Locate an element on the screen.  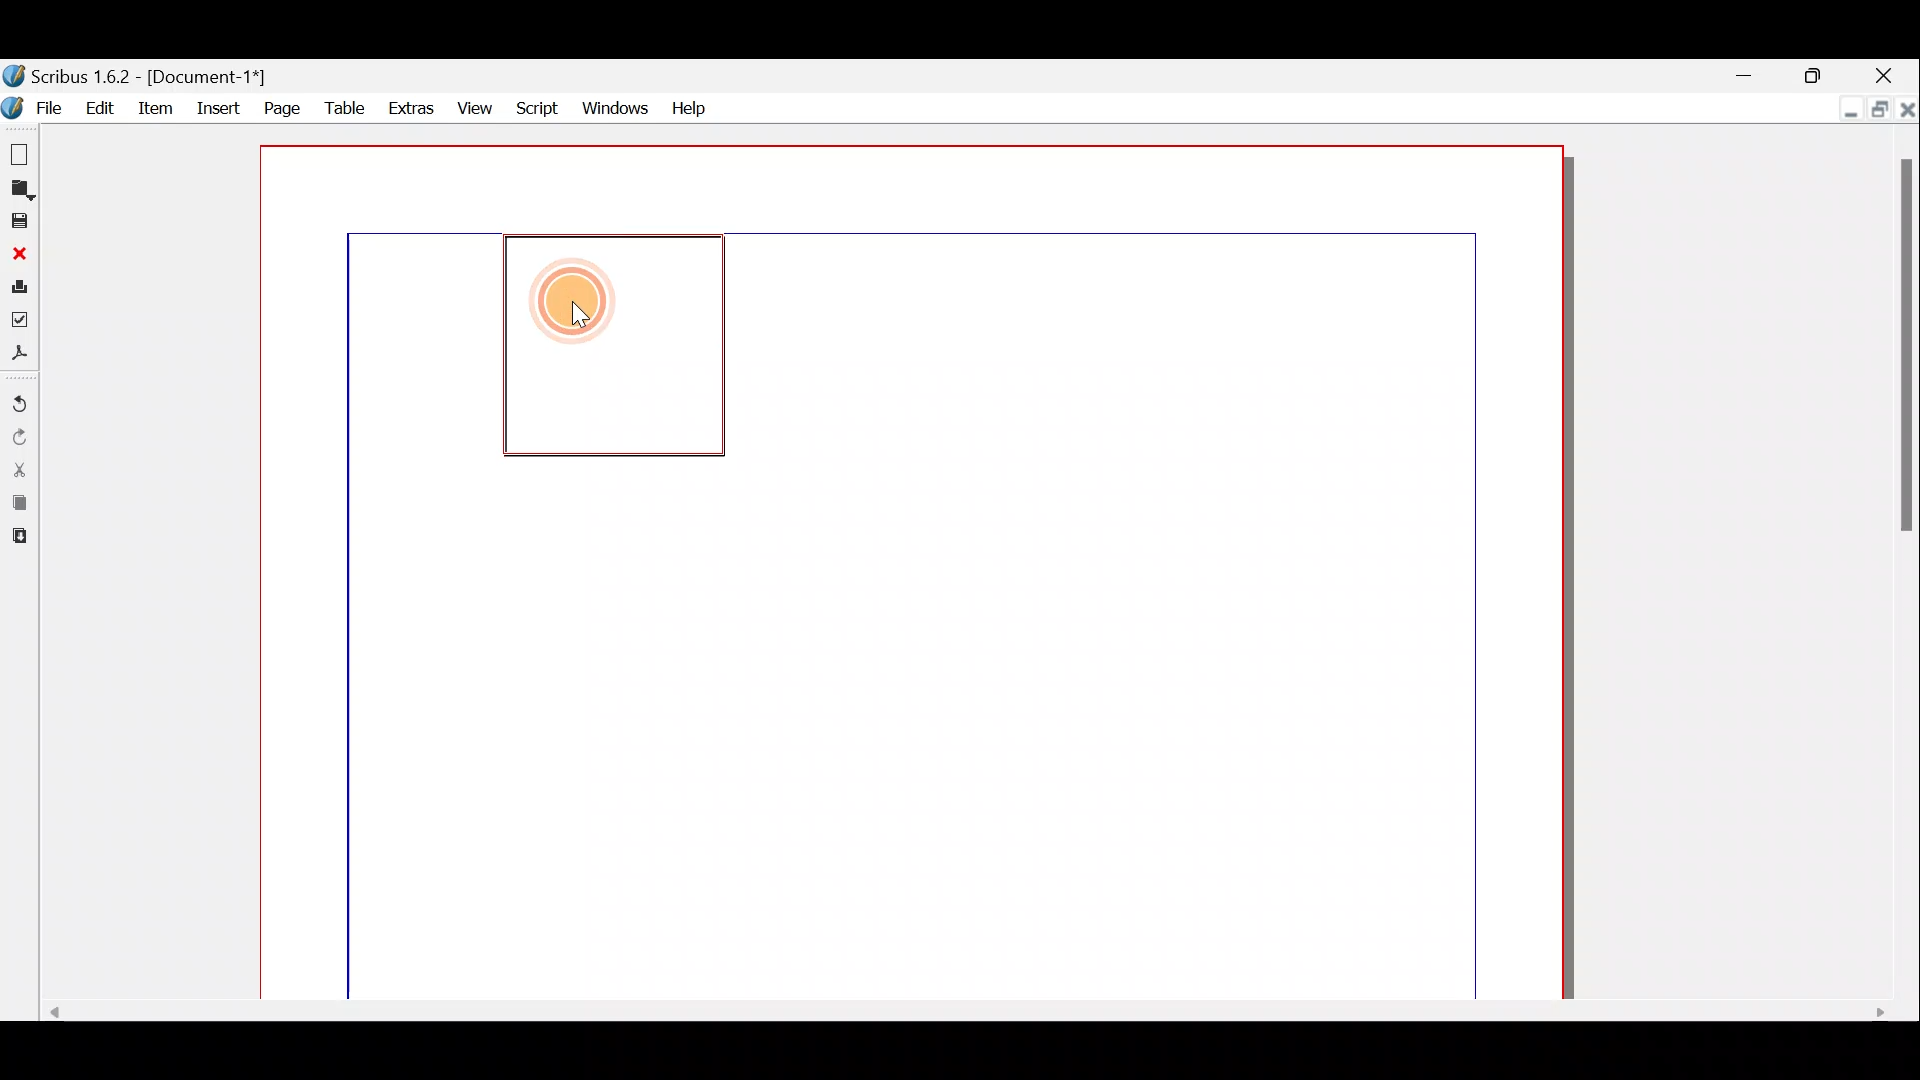
View is located at coordinates (475, 107).